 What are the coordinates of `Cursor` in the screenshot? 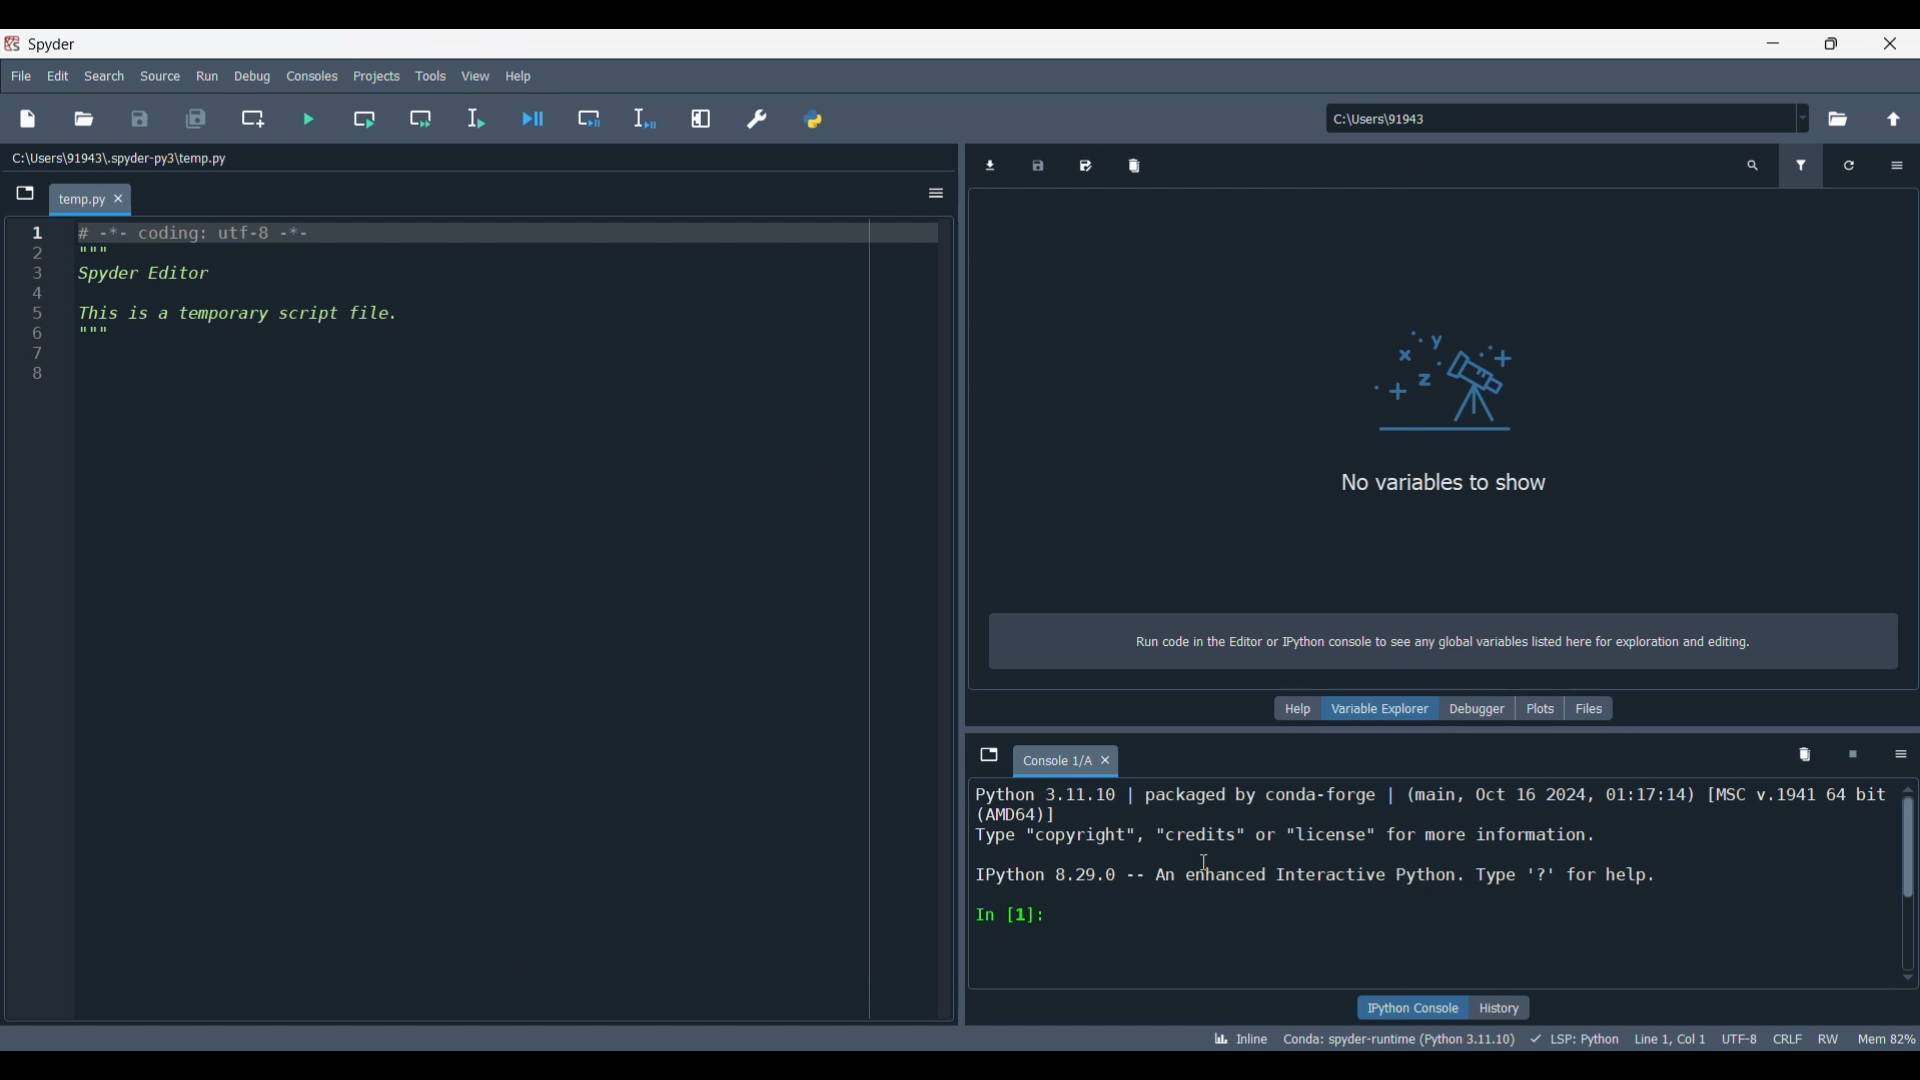 It's located at (756, 144).